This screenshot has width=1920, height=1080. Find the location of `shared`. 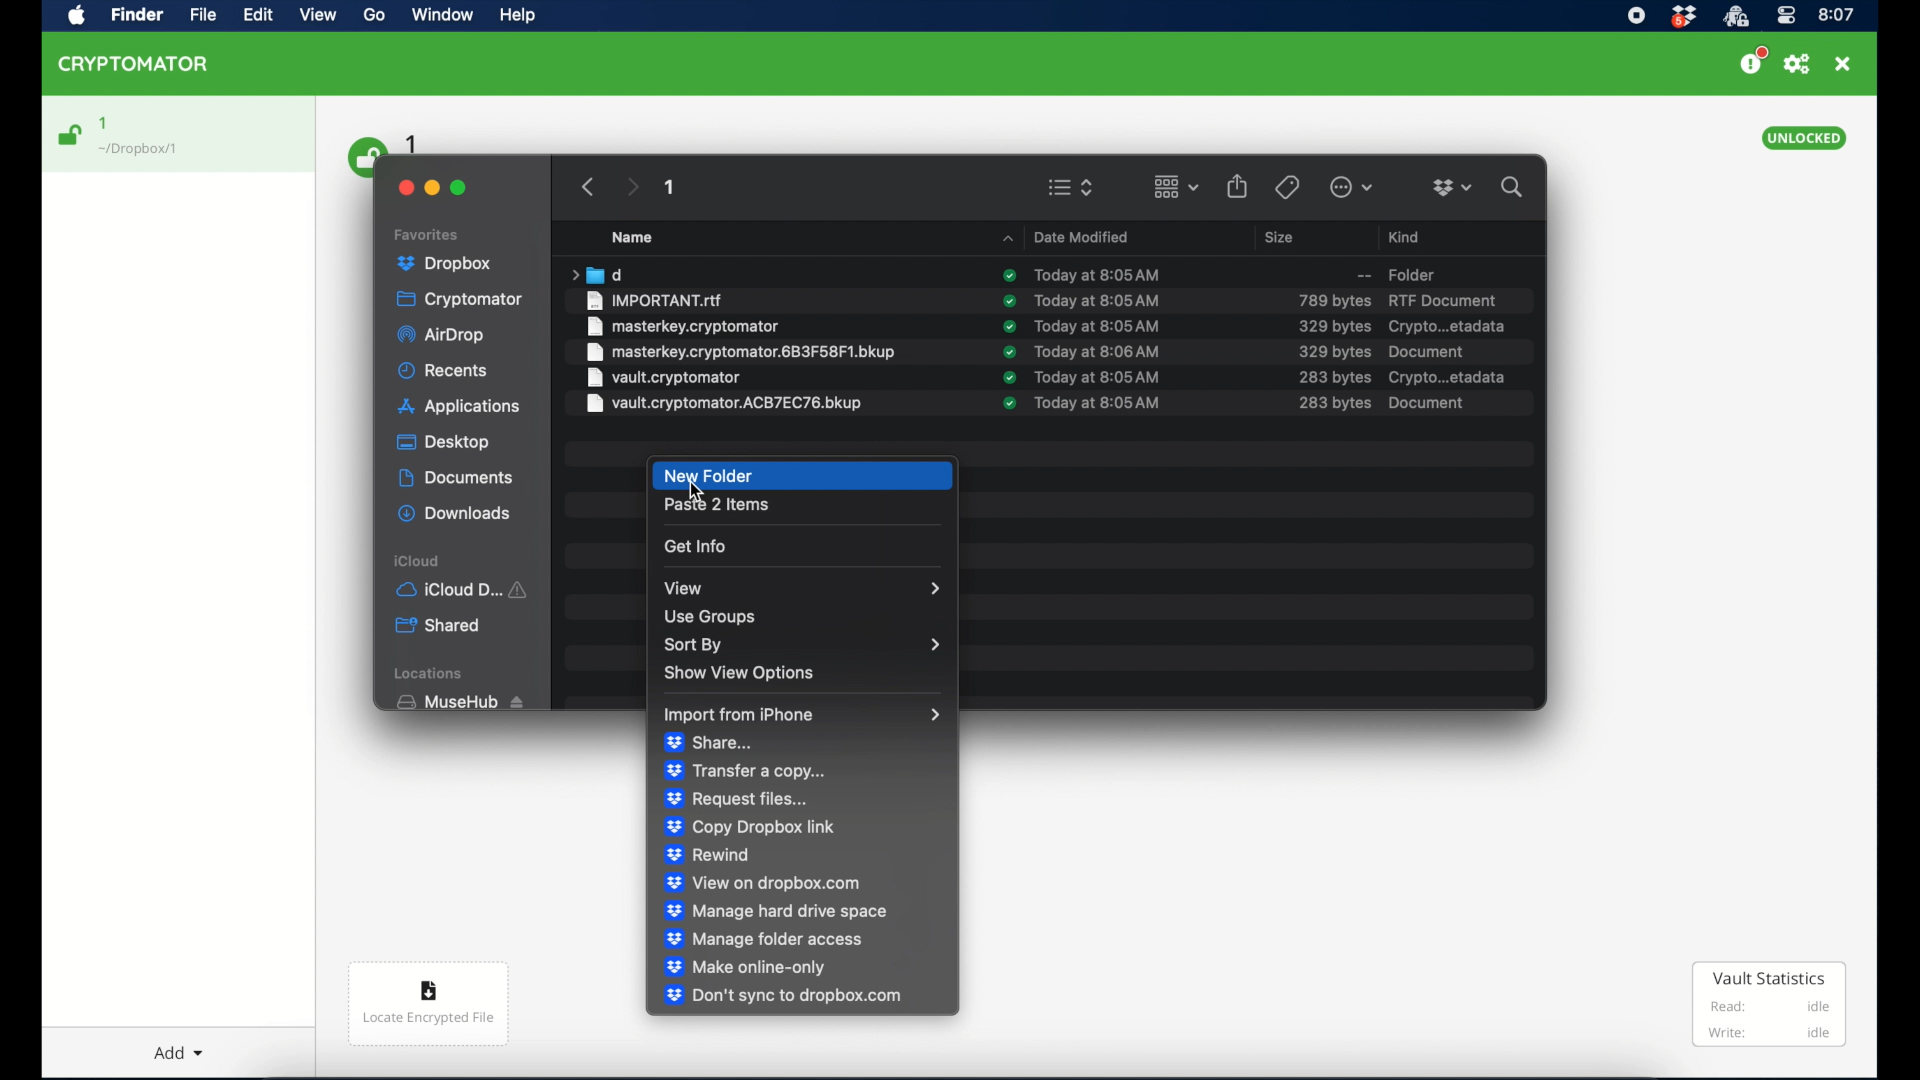

shared is located at coordinates (440, 626).